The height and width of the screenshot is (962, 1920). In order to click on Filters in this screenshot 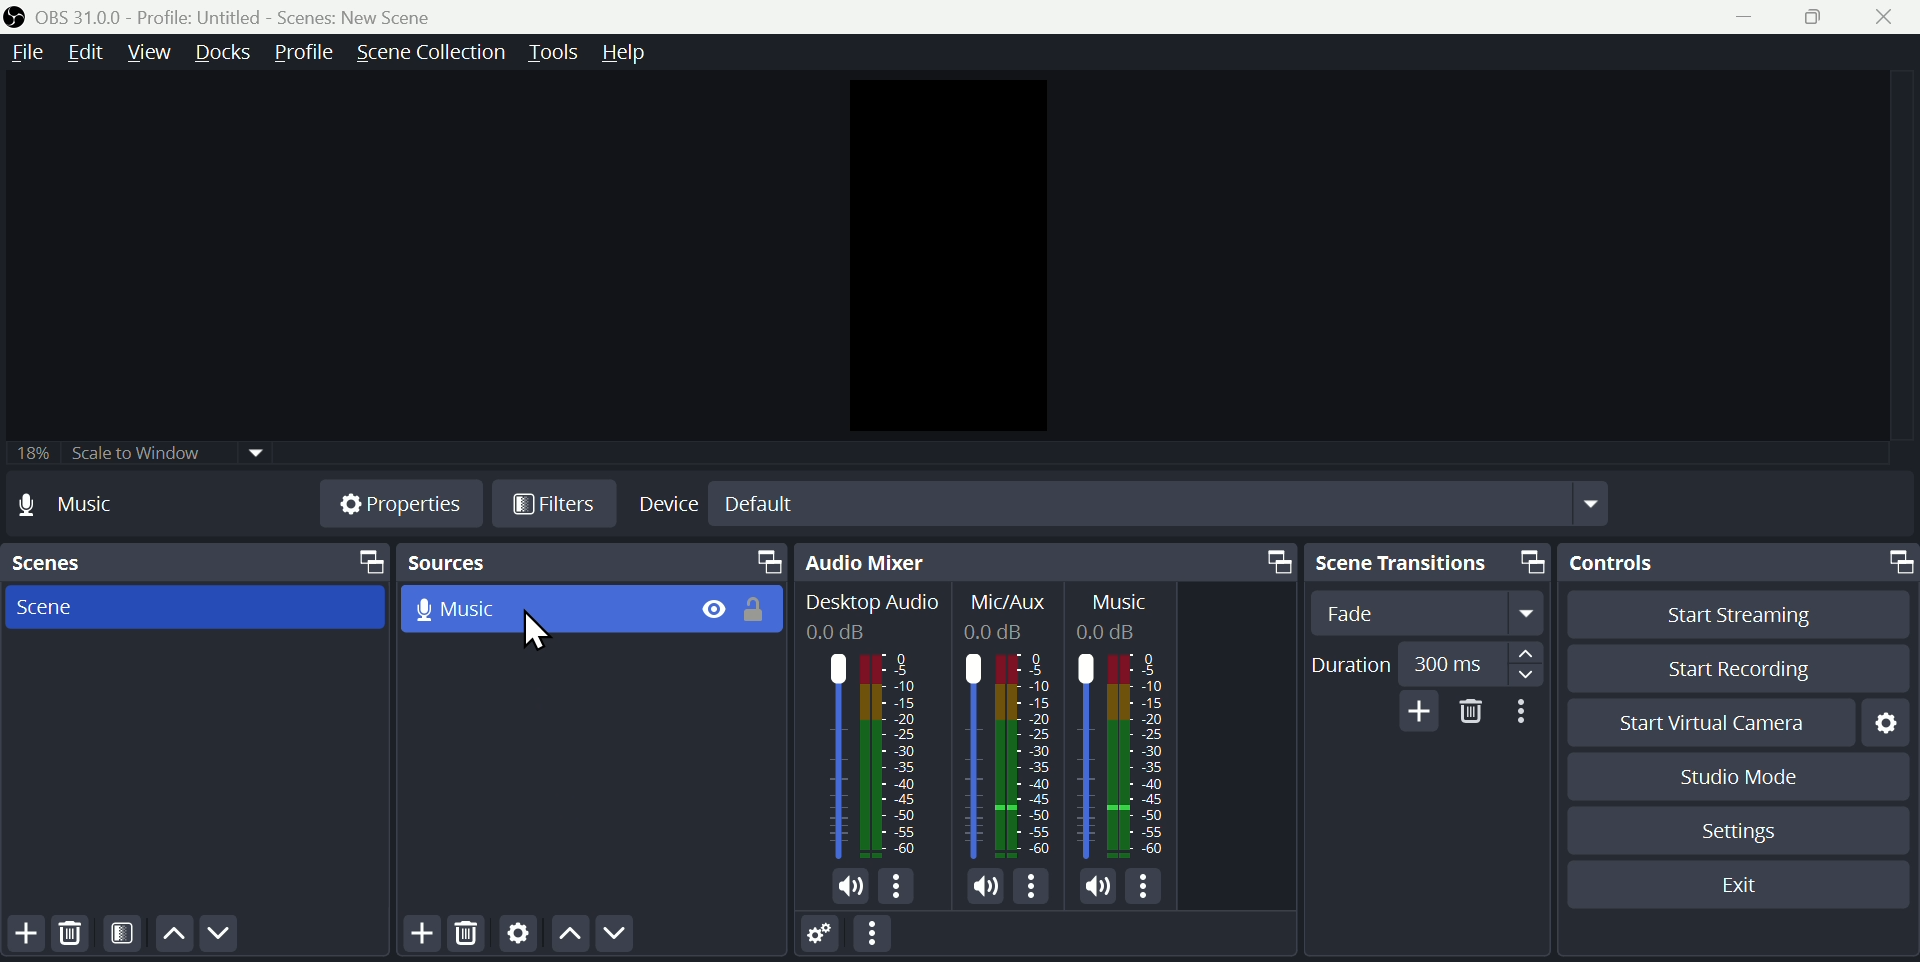, I will do `click(553, 503)`.